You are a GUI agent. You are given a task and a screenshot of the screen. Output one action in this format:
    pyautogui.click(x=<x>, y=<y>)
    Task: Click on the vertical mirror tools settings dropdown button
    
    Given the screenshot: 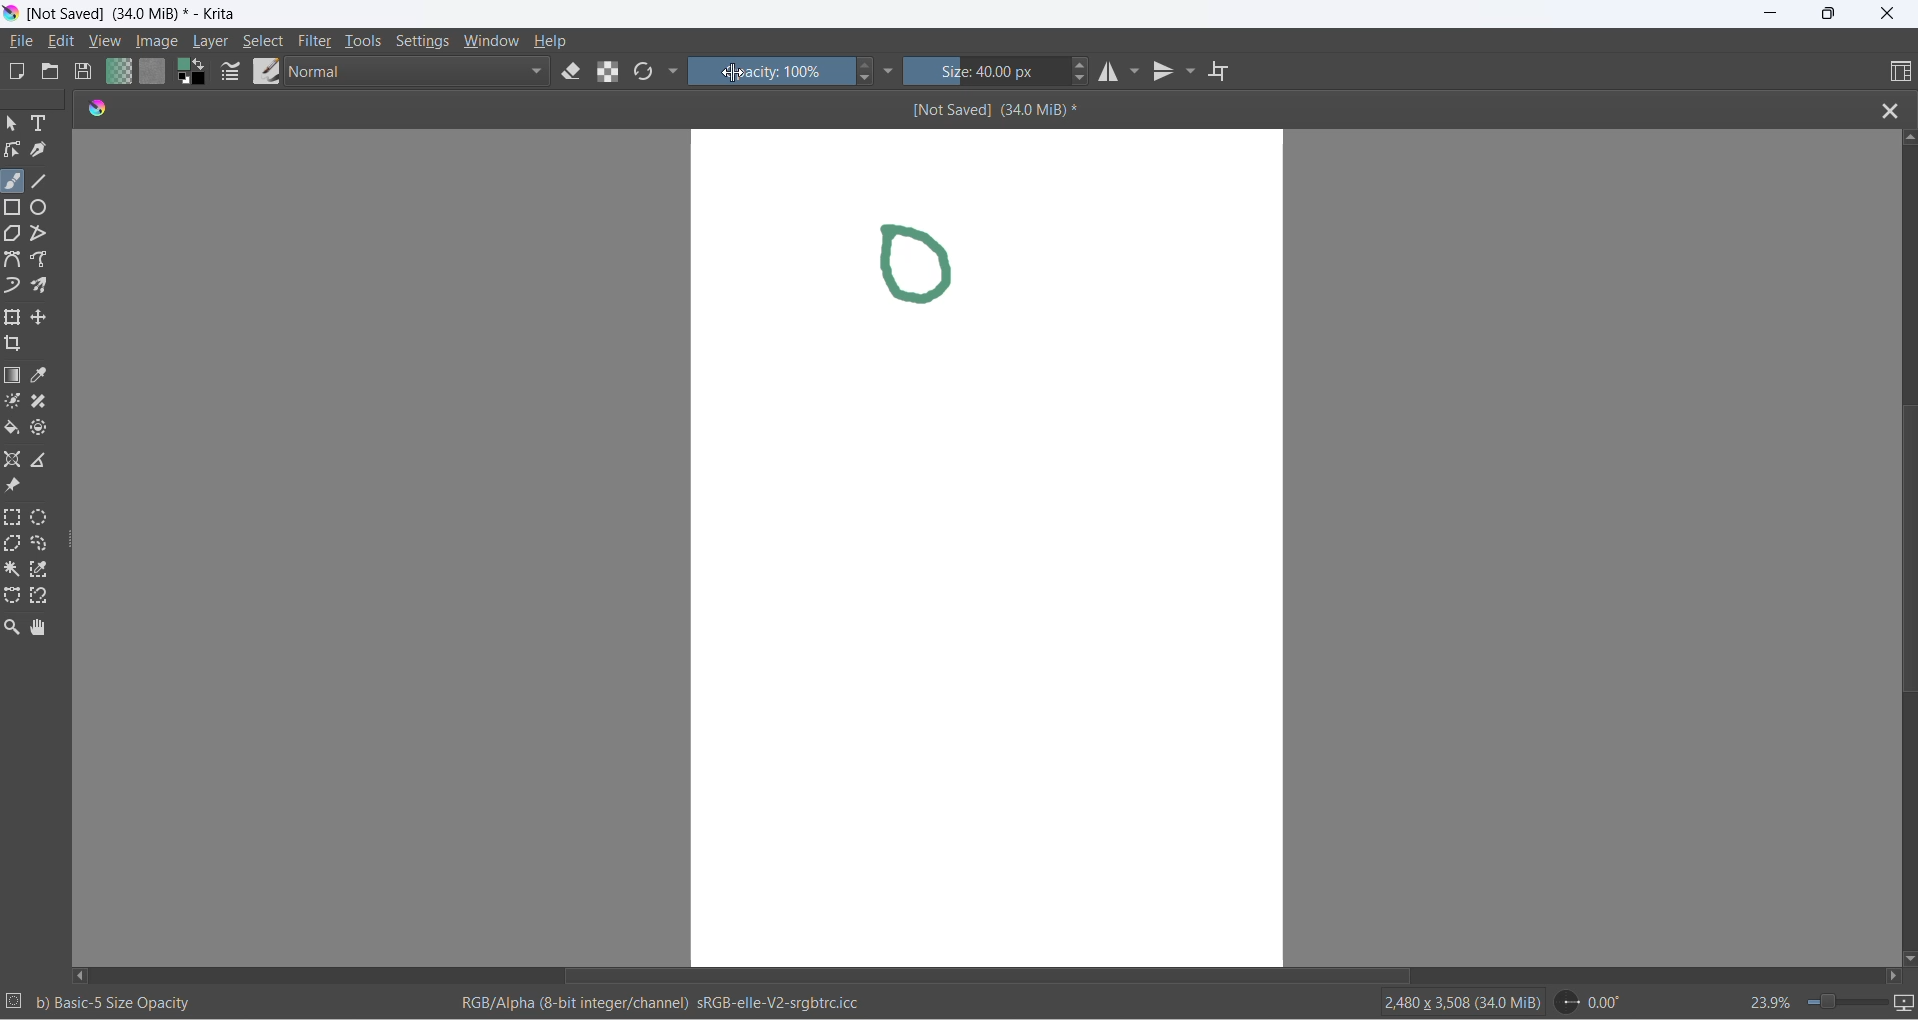 What is the action you would take?
    pyautogui.click(x=1193, y=73)
    